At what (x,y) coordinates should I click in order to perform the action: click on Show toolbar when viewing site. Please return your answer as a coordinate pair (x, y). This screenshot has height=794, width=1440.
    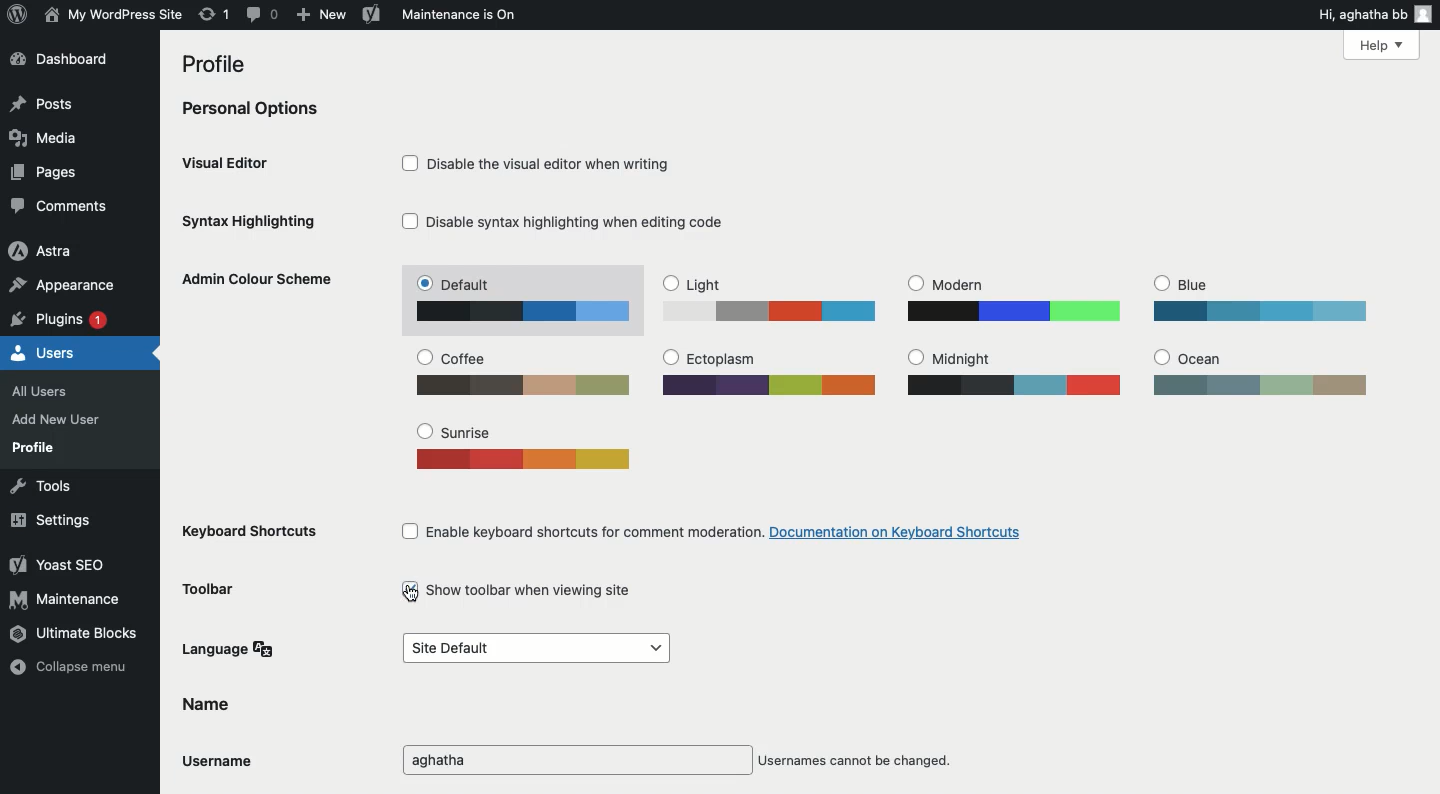
    Looking at the image, I should click on (519, 592).